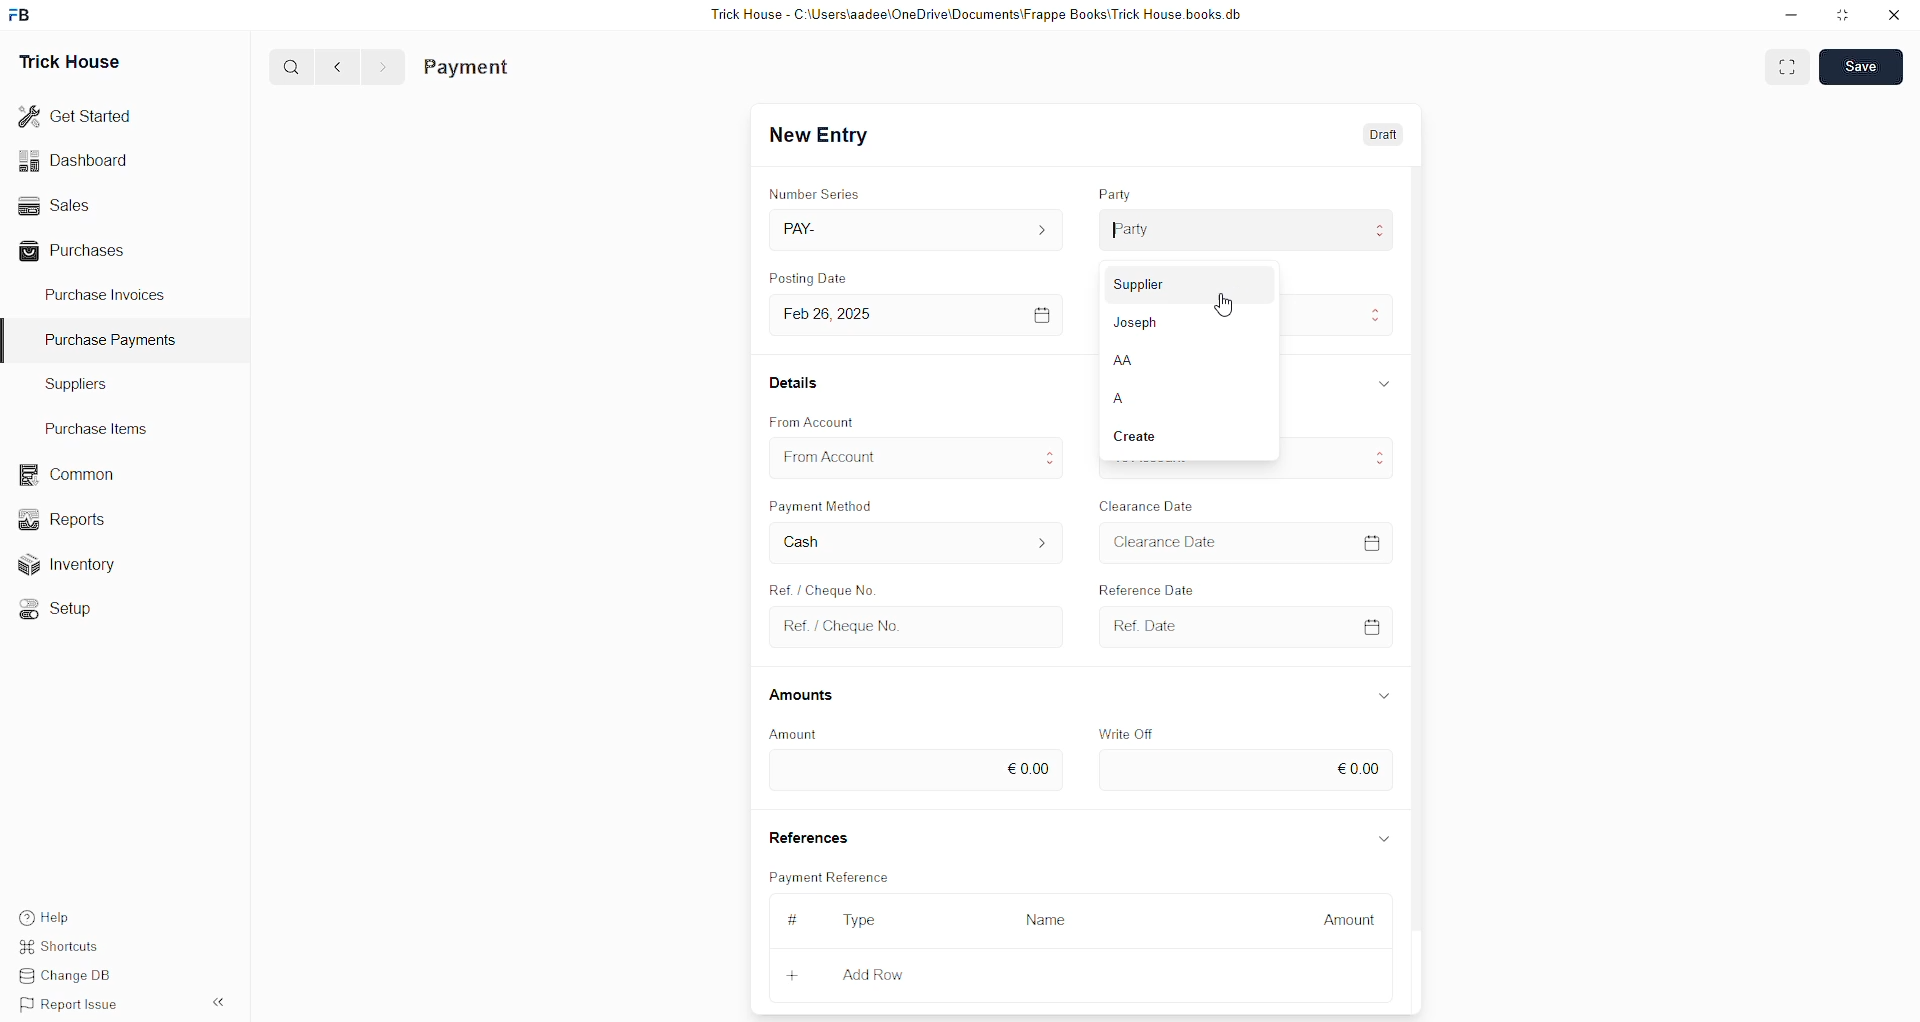 The width and height of the screenshot is (1920, 1022). What do you see at coordinates (872, 974) in the screenshot?
I see `Add Row` at bounding box center [872, 974].